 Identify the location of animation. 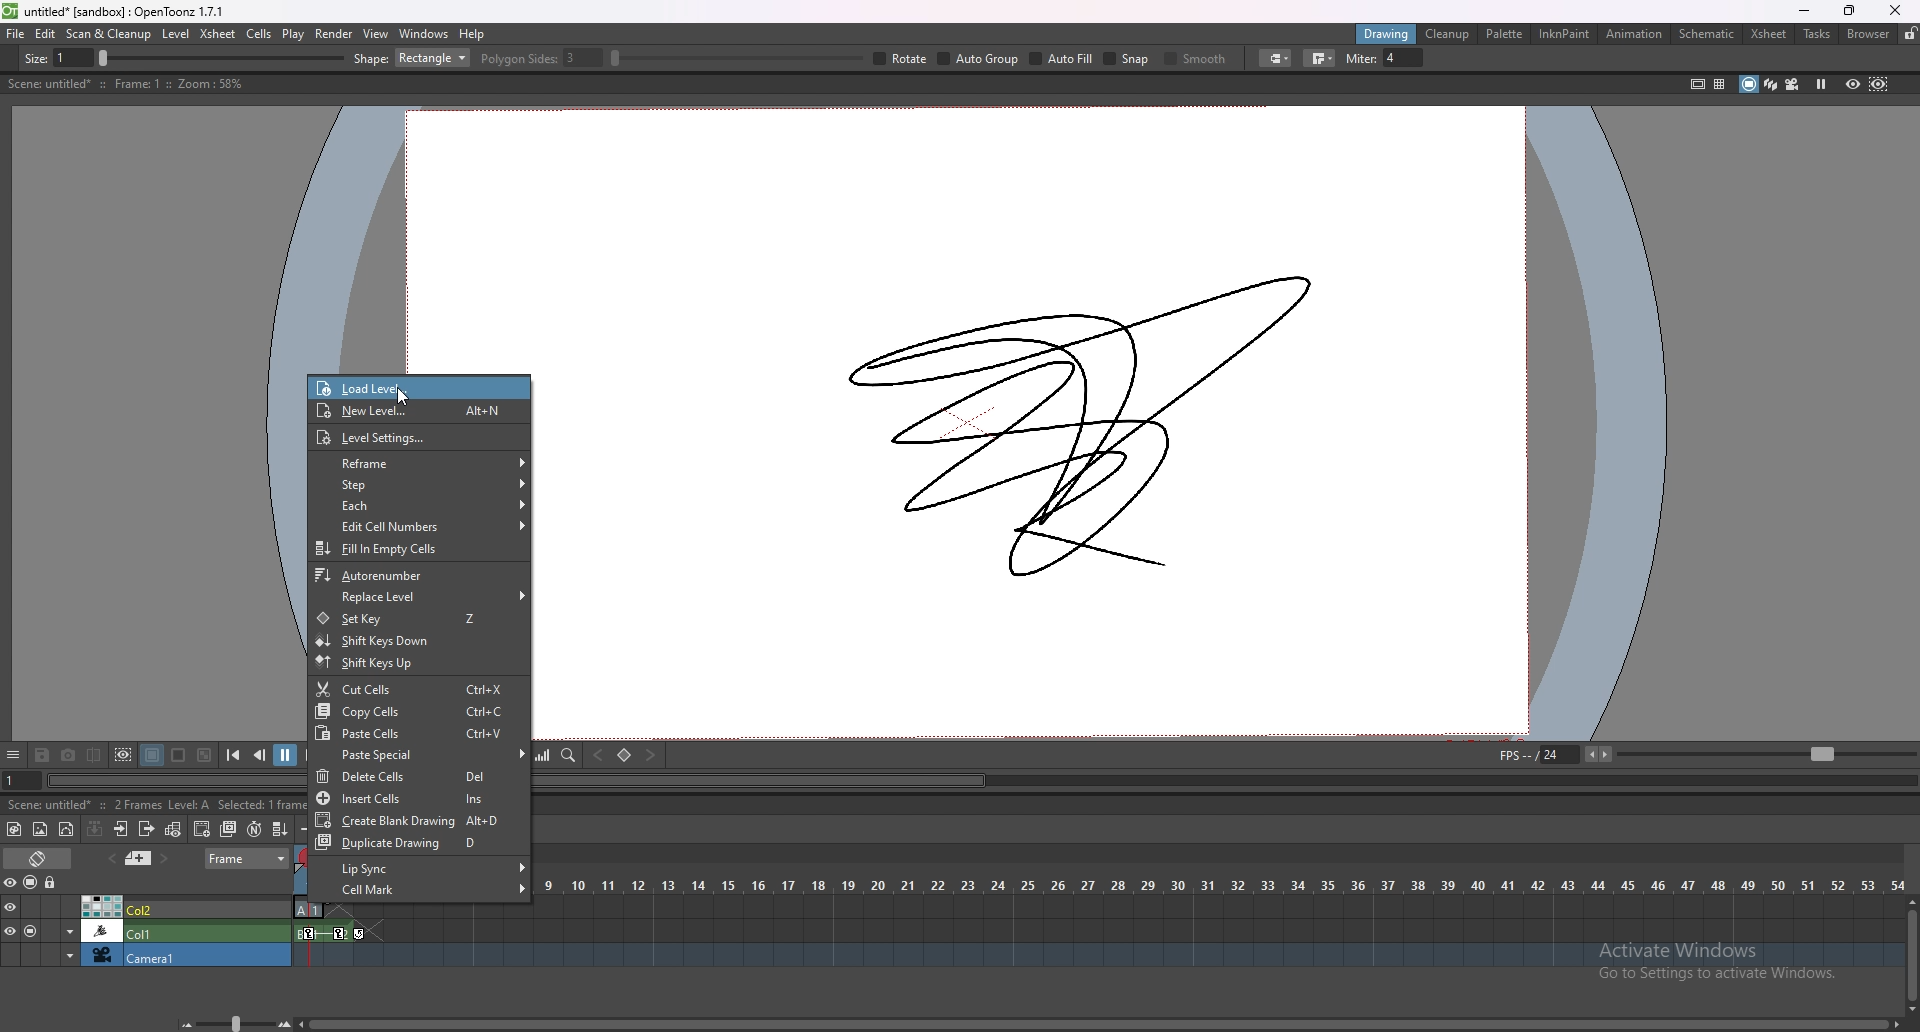
(1636, 34).